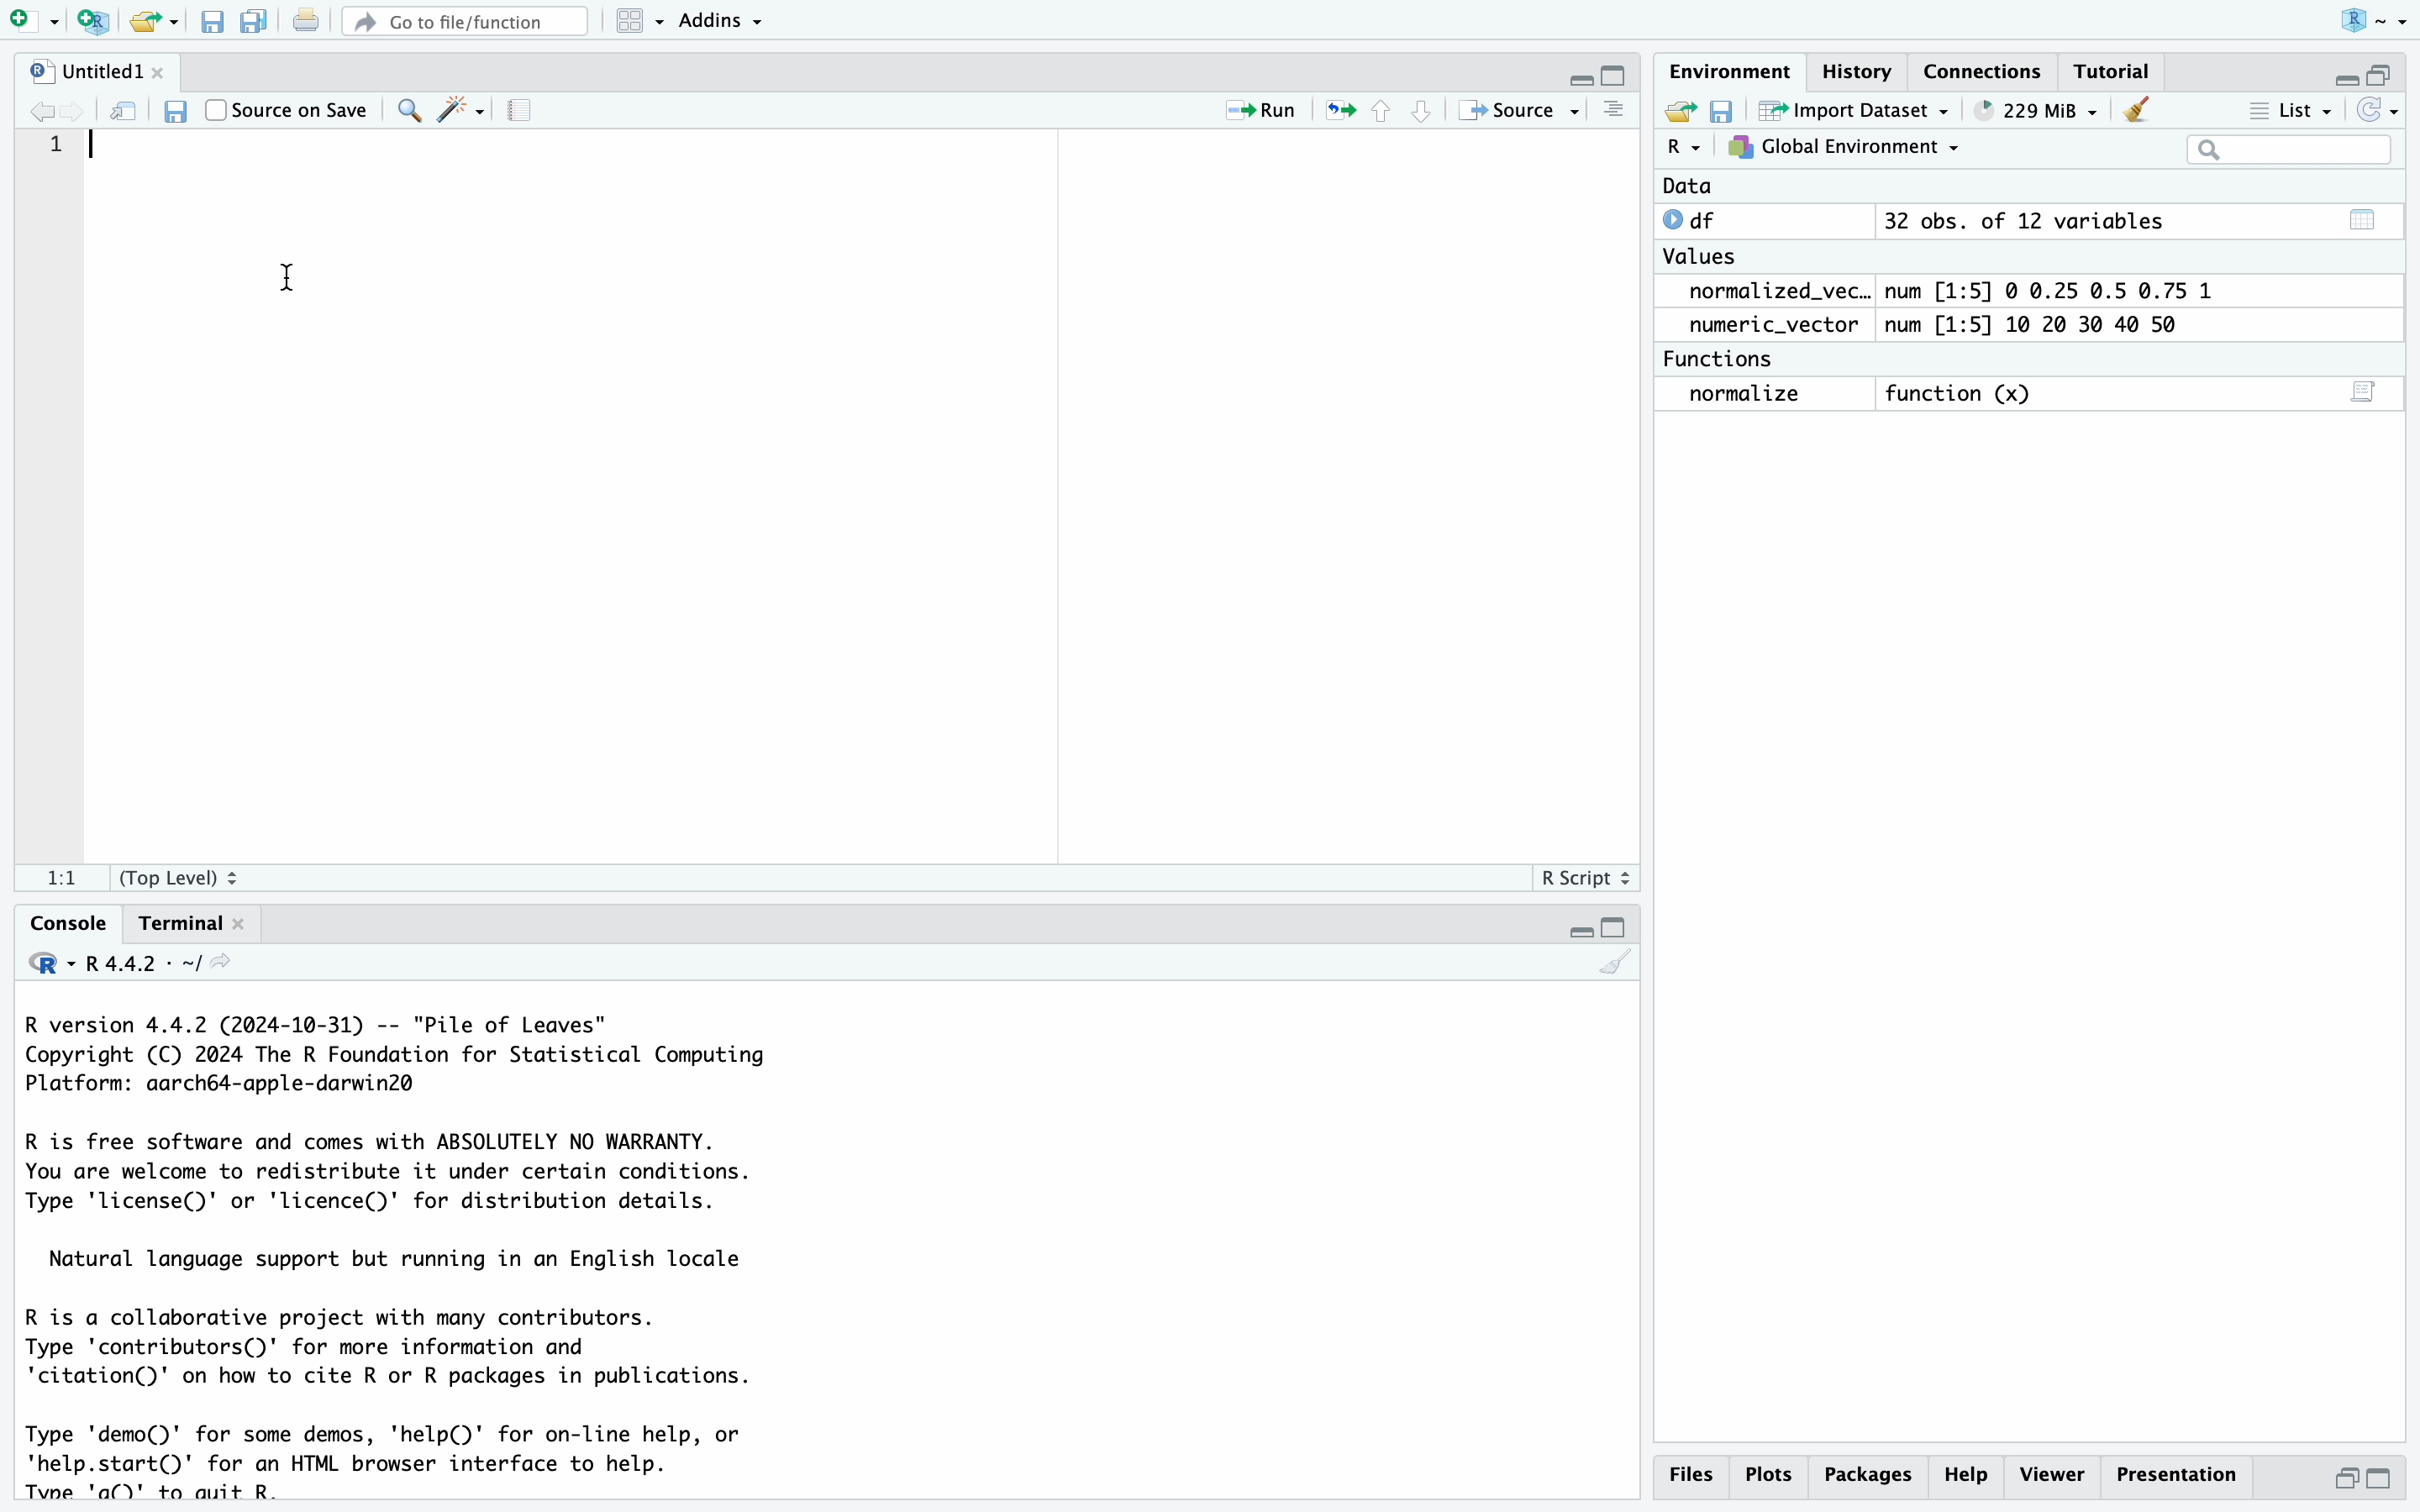 The width and height of the screenshot is (2420, 1512). What do you see at coordinates (1616, 111) in the screenshot?
I see `Show document outline` at bounding box center [1616, 111].